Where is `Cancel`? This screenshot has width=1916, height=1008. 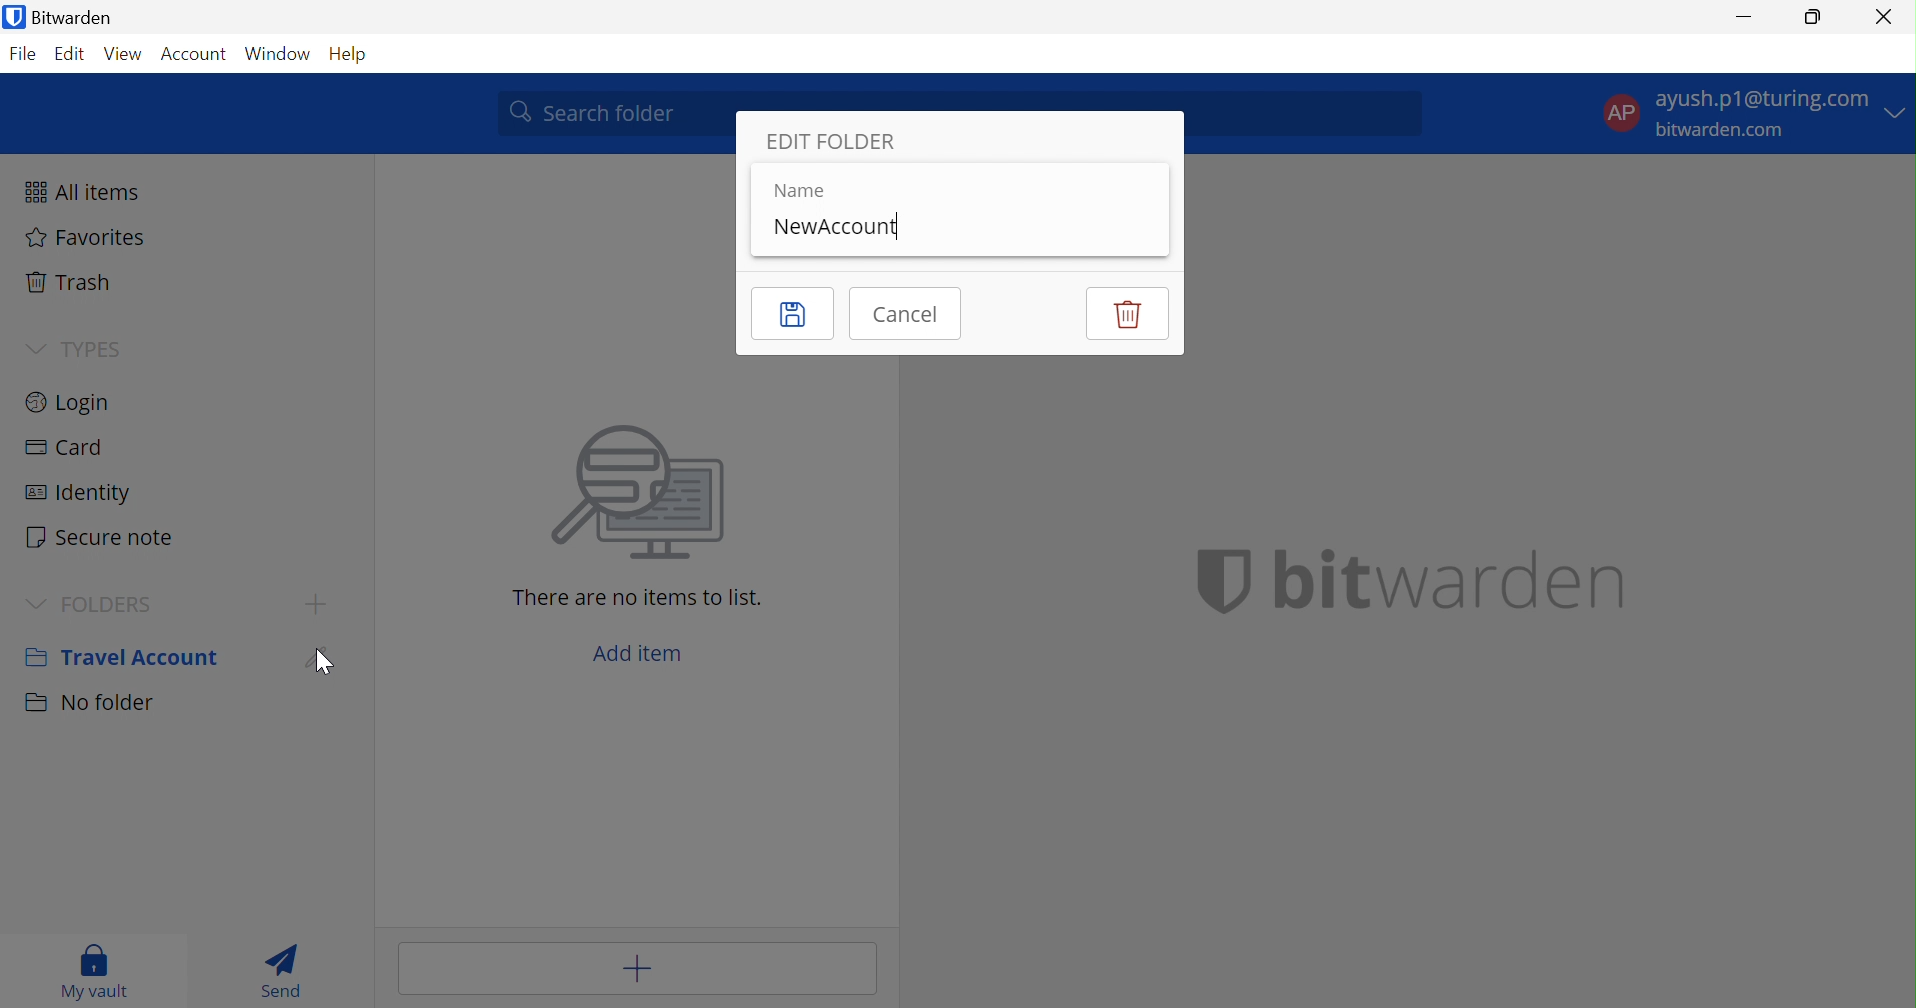 Cancel is located at coordinates (910, 313).